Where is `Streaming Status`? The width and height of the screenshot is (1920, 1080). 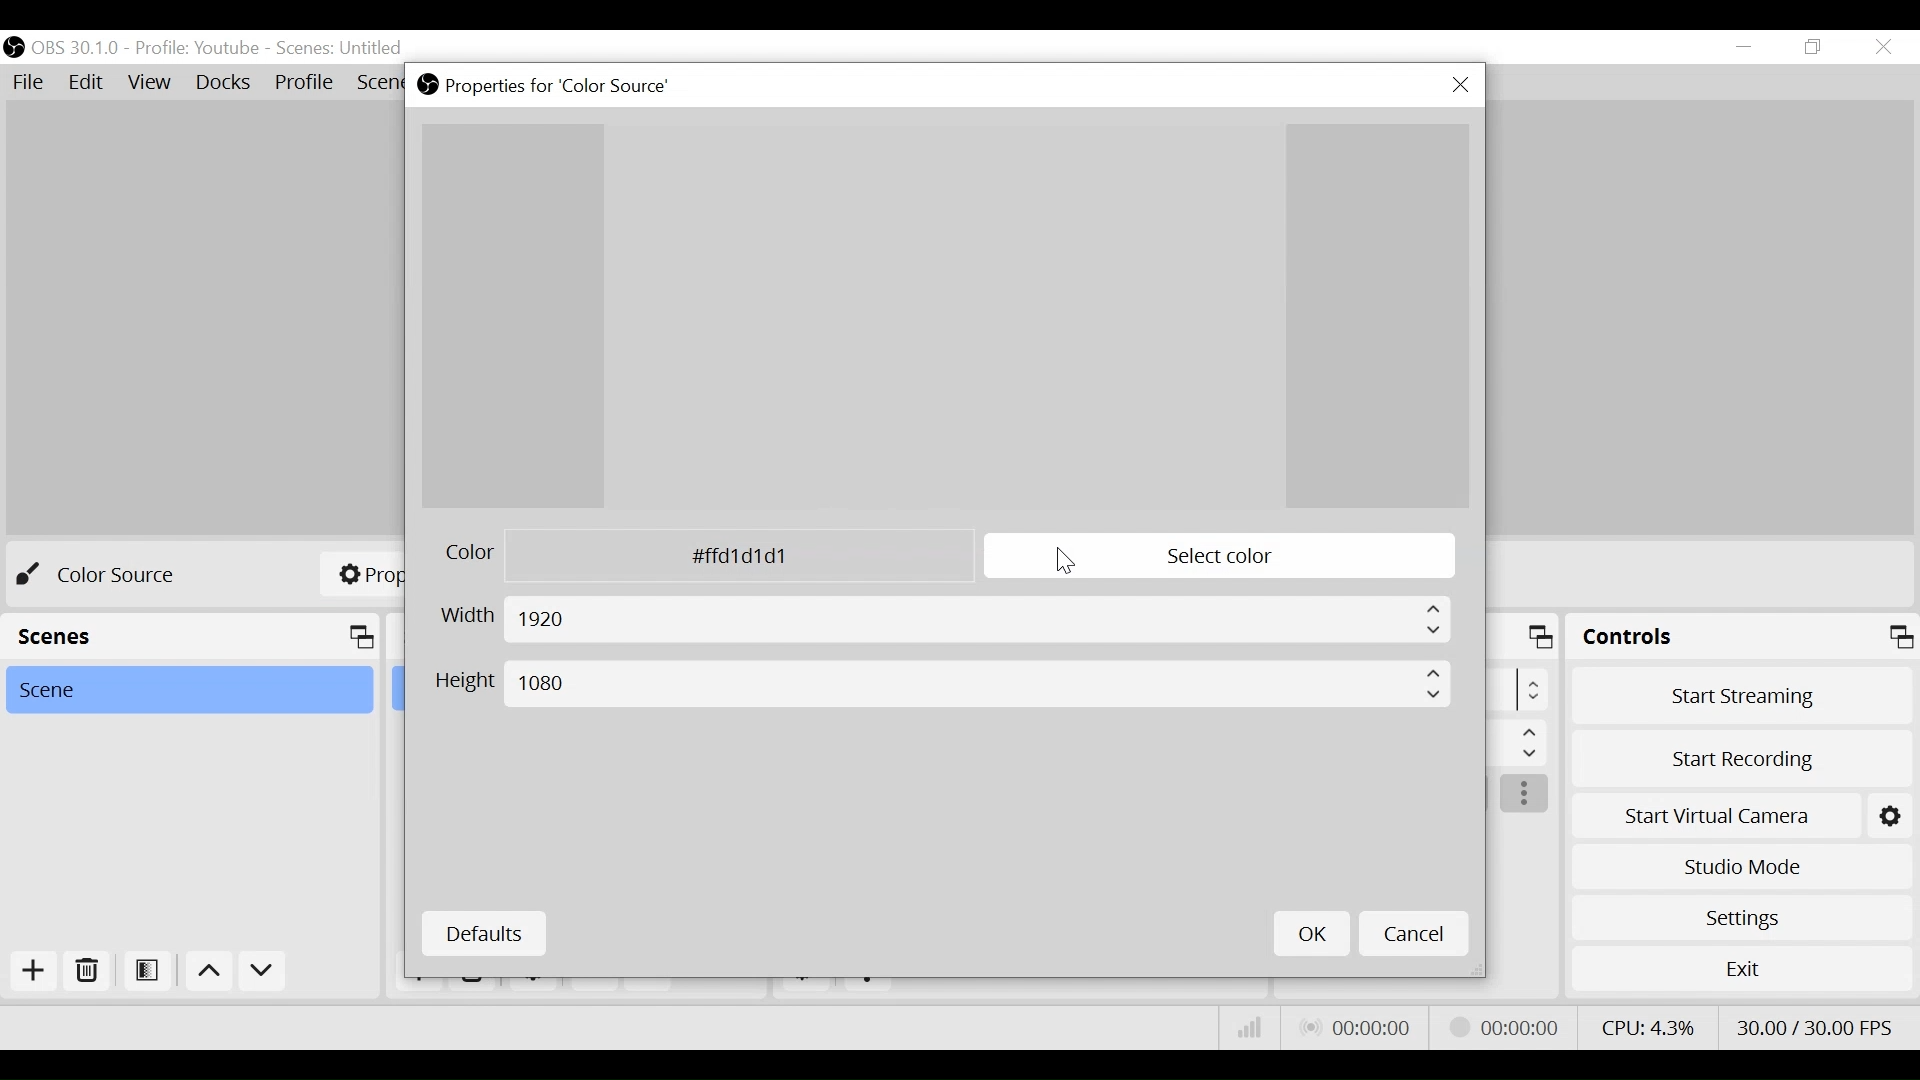 Streaming Status is located at coordinates (1504, 1027).